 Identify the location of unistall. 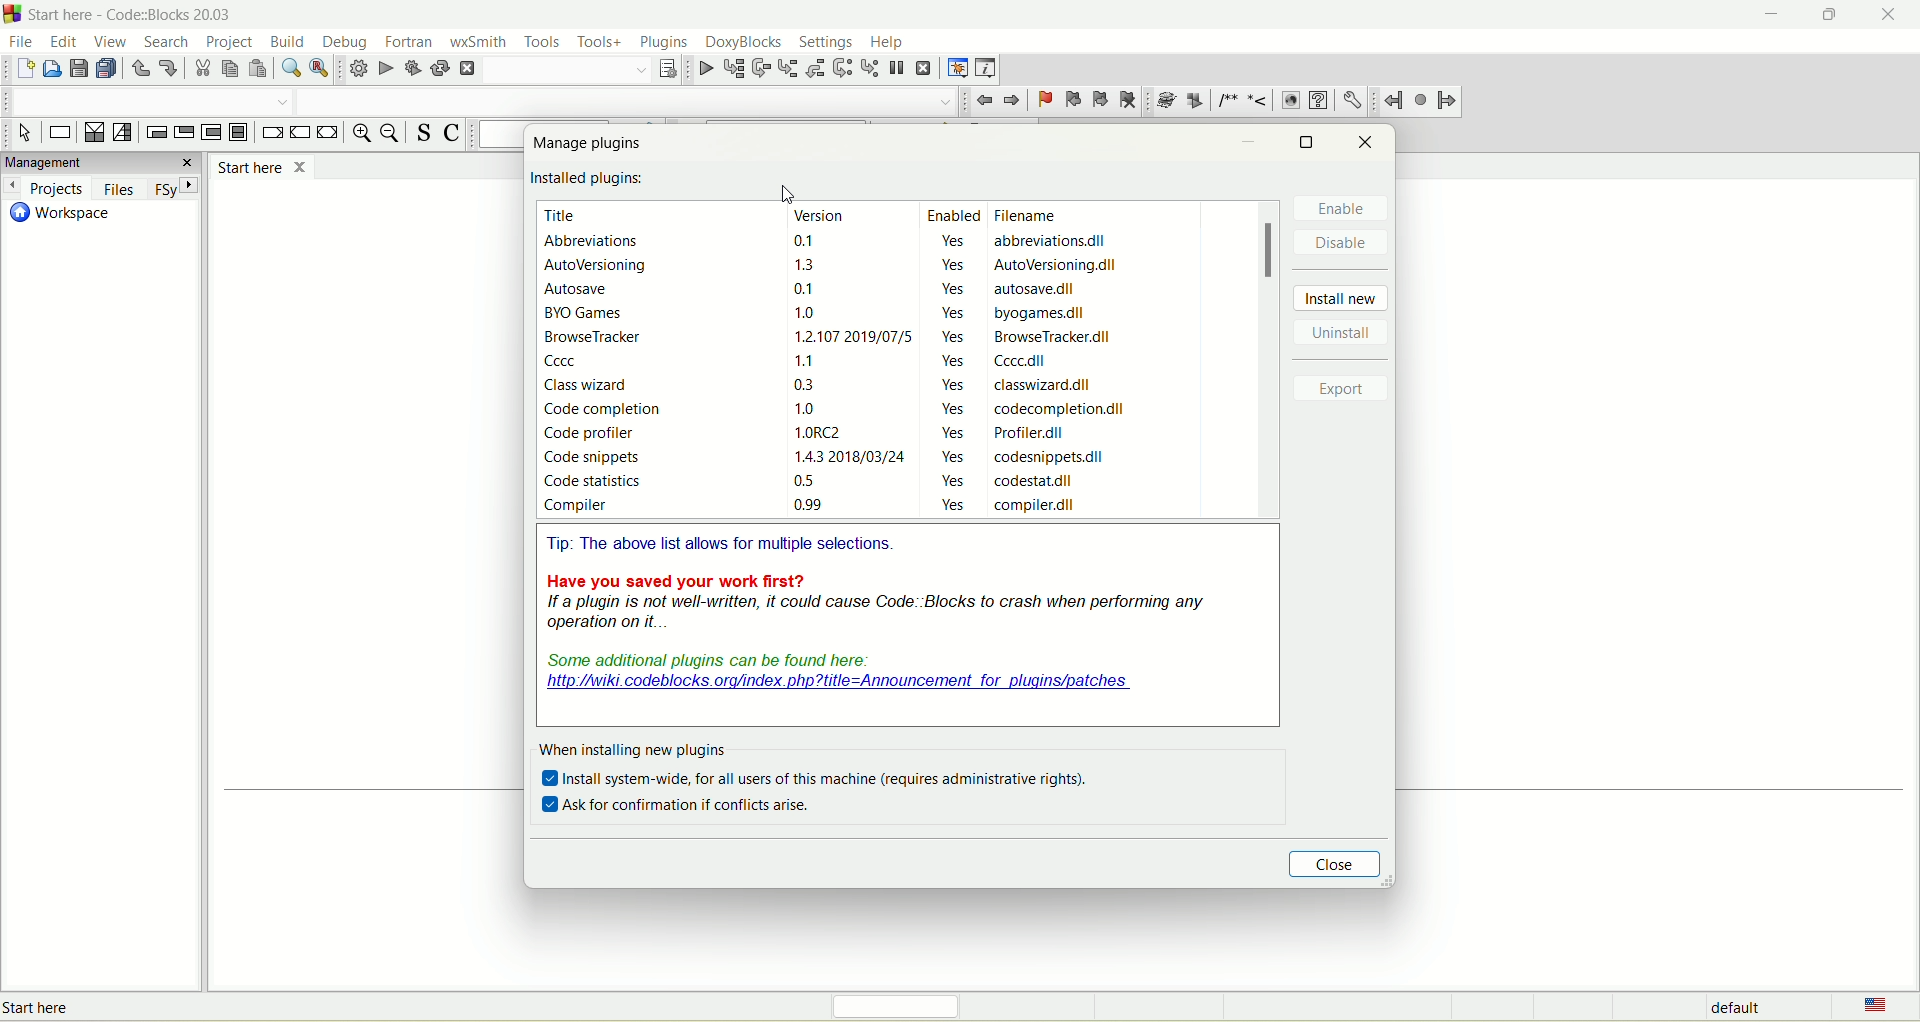
(1342, 332).